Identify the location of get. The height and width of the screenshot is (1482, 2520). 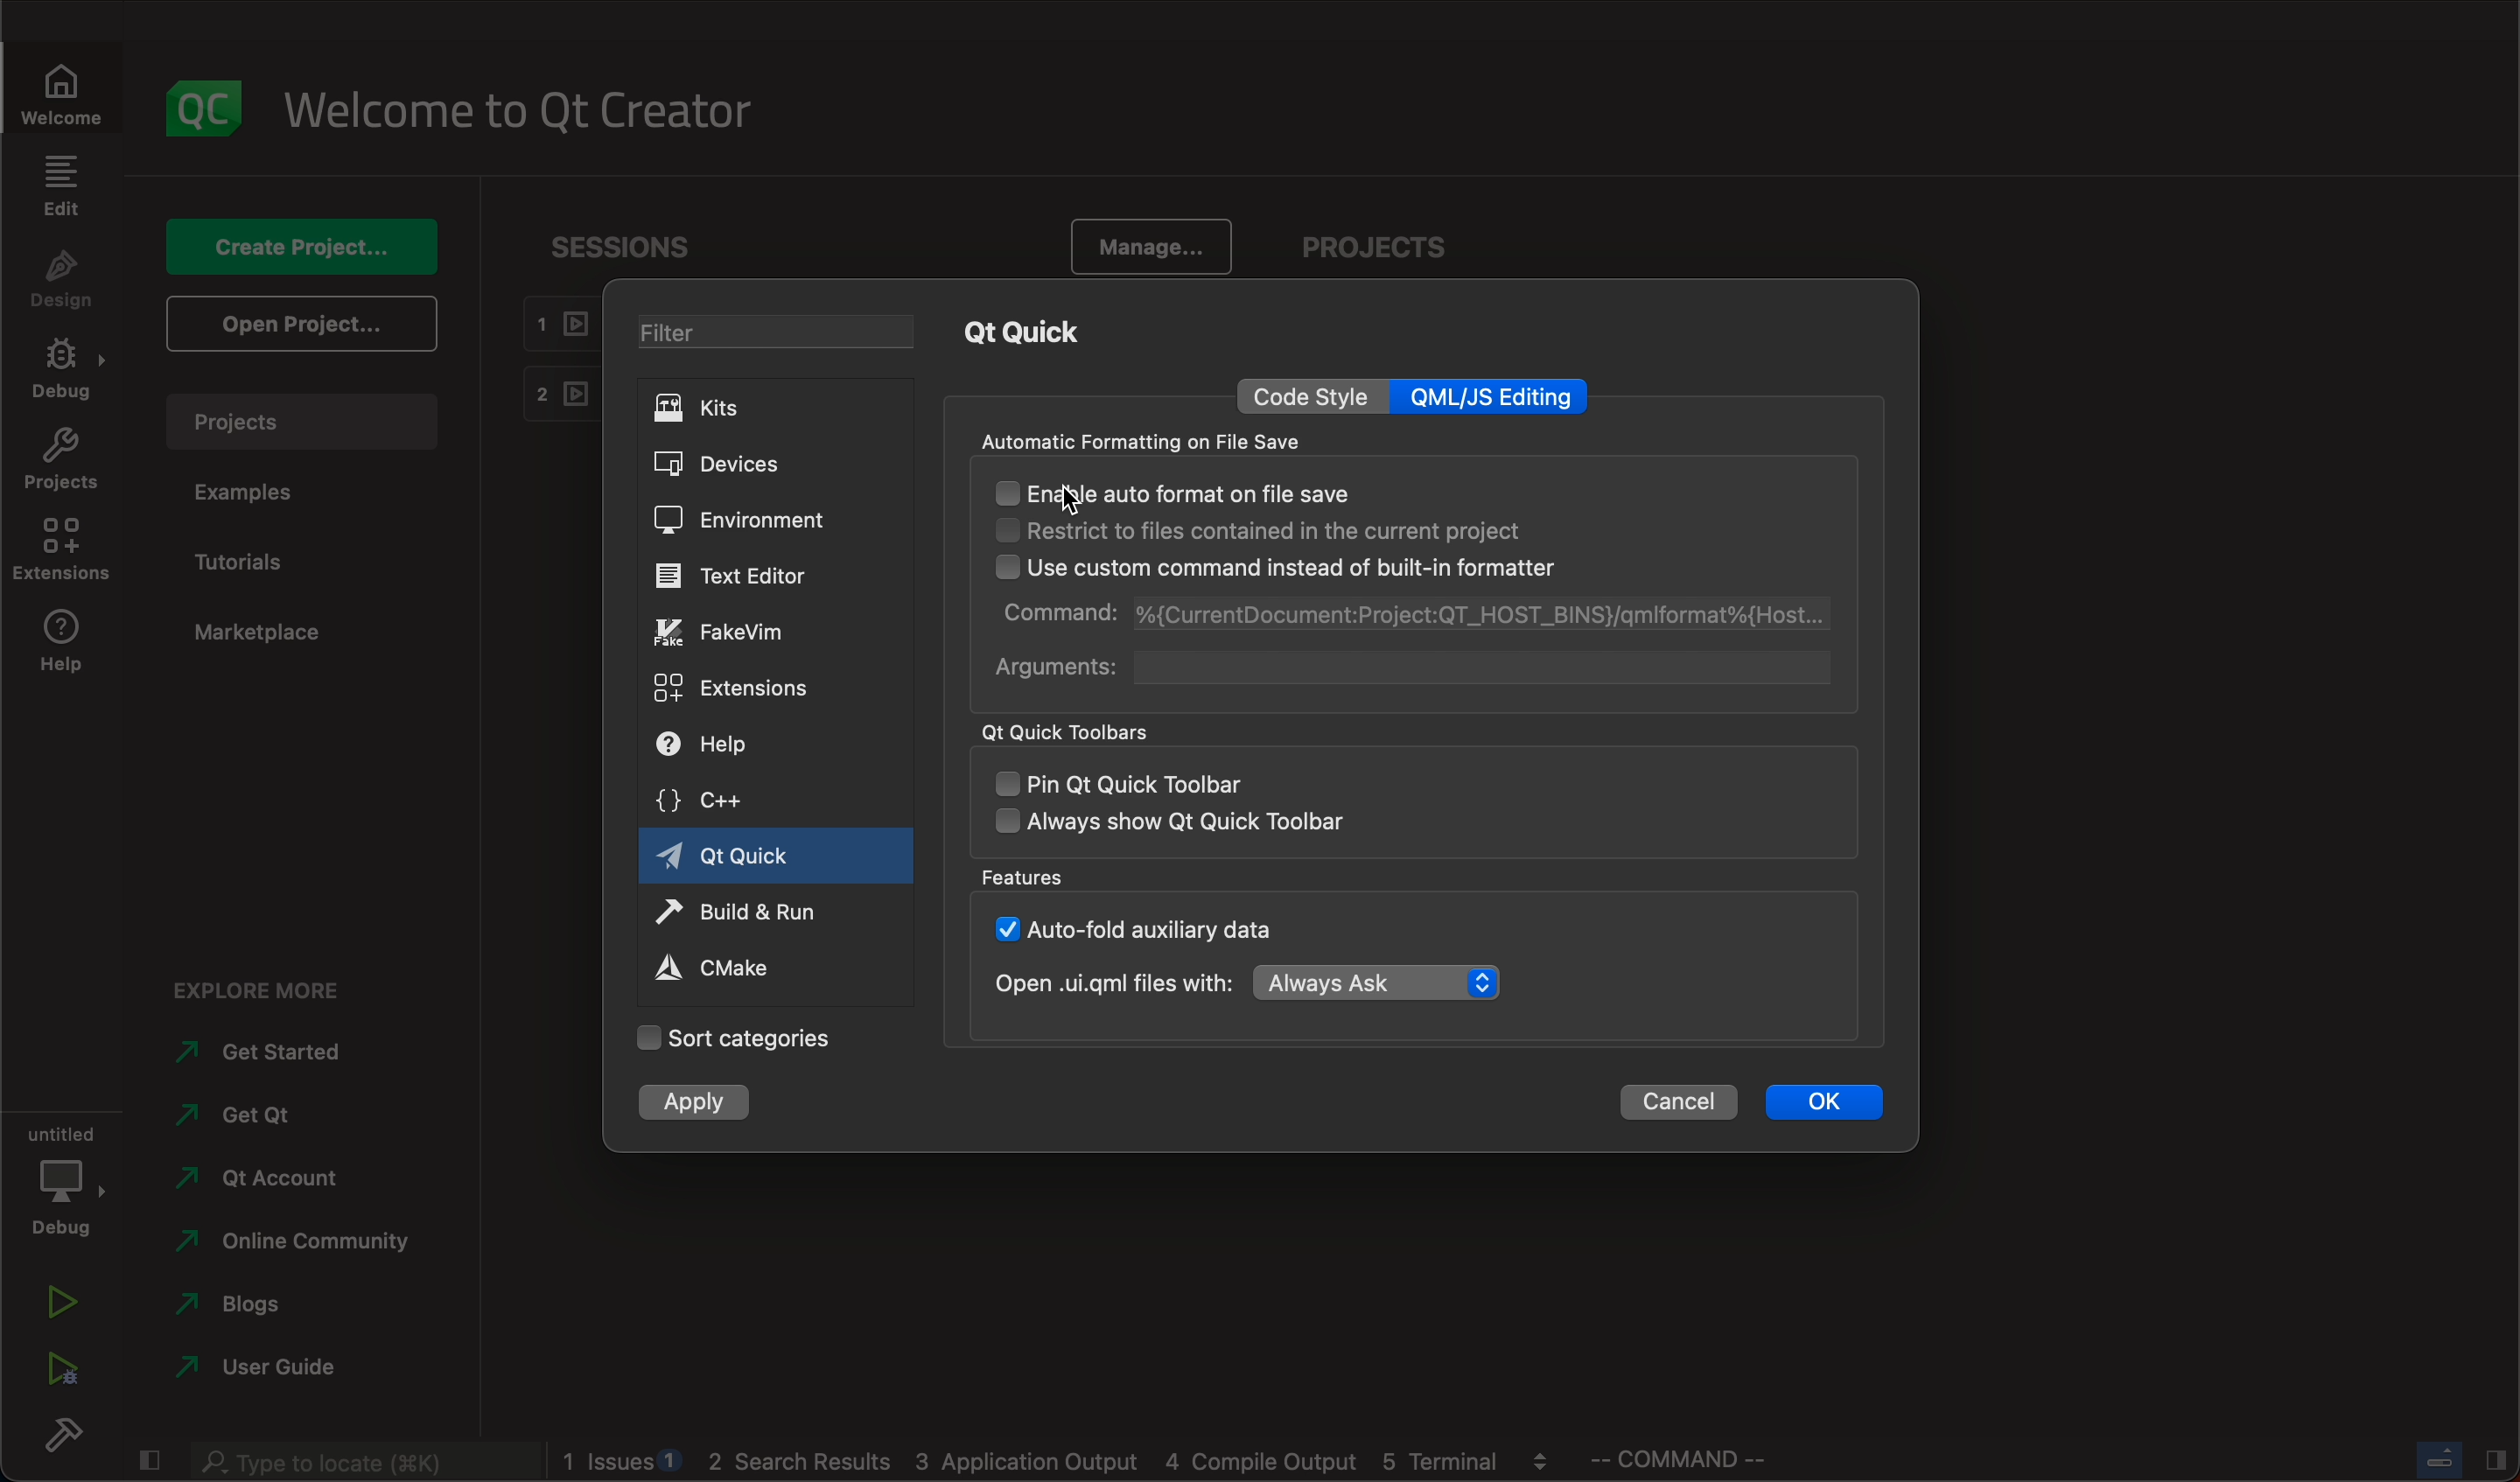
(260, 1114).